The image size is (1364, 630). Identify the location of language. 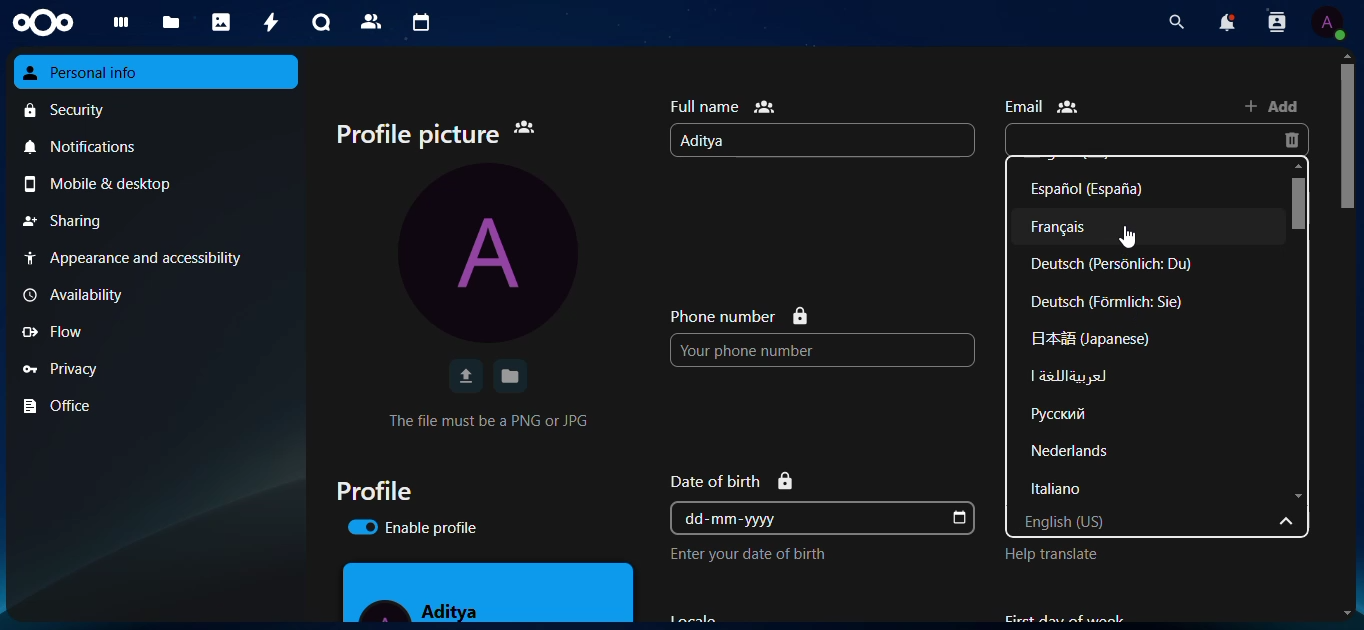
(1074, 414).